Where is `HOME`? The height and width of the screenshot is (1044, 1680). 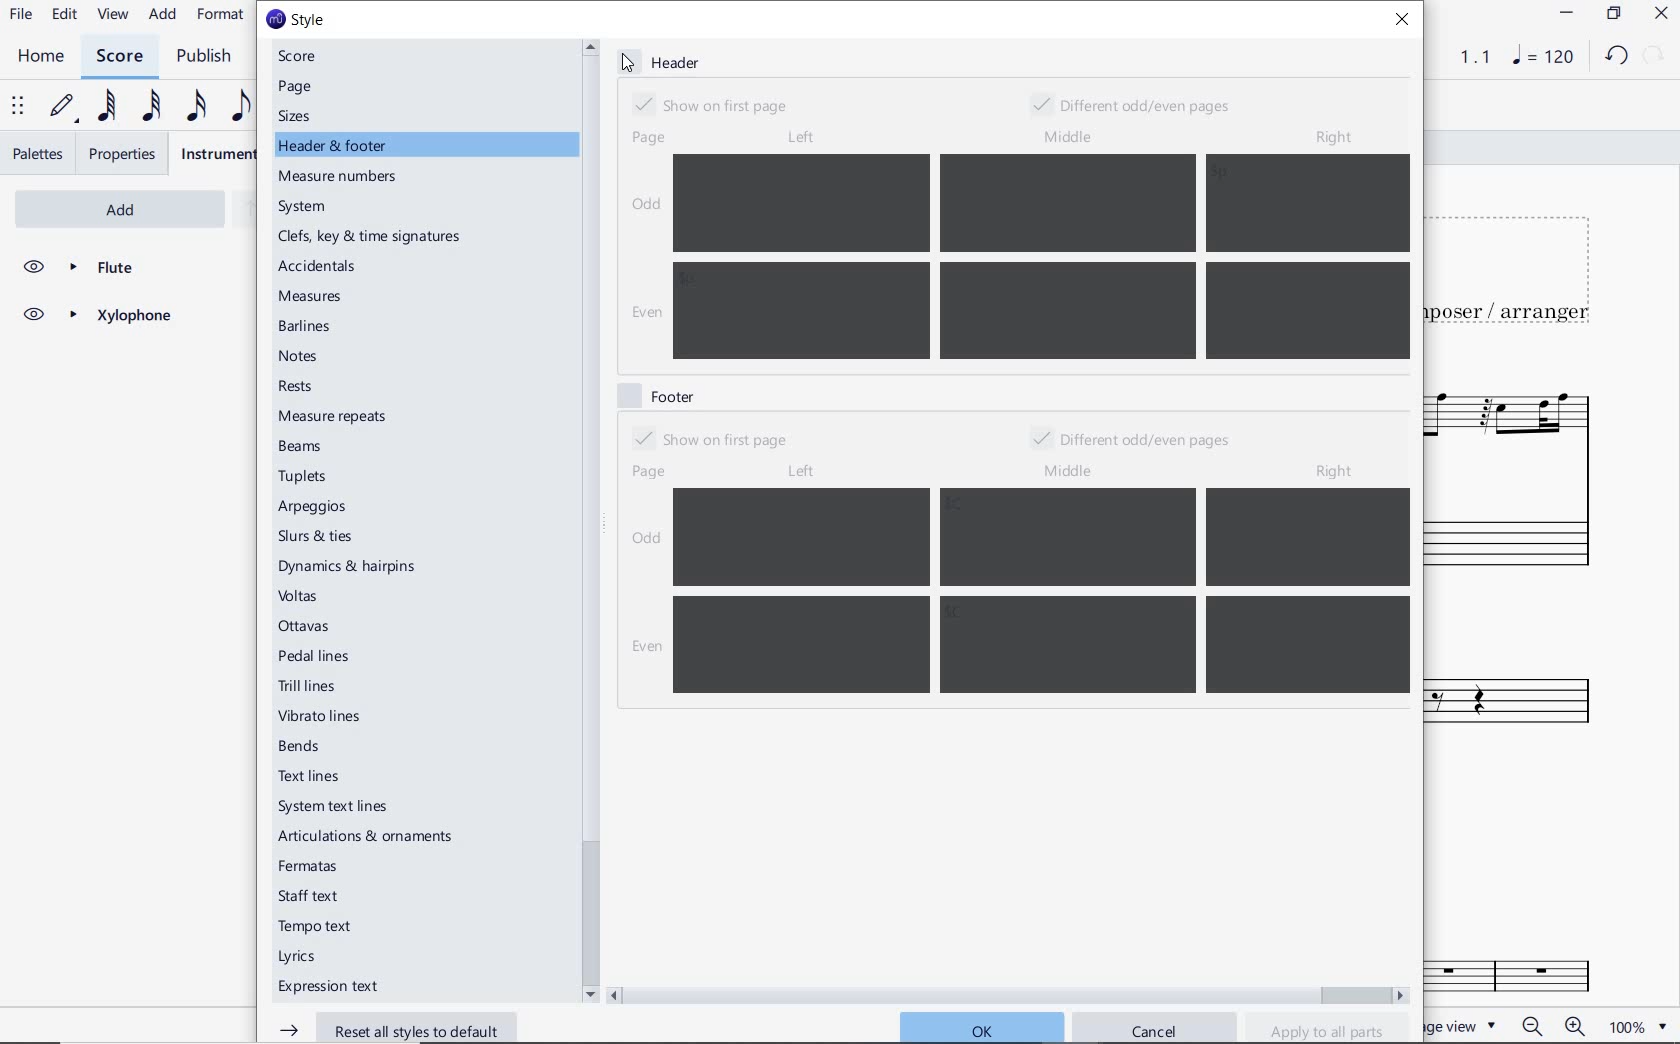 HOME is located at coordinates (41, 57).